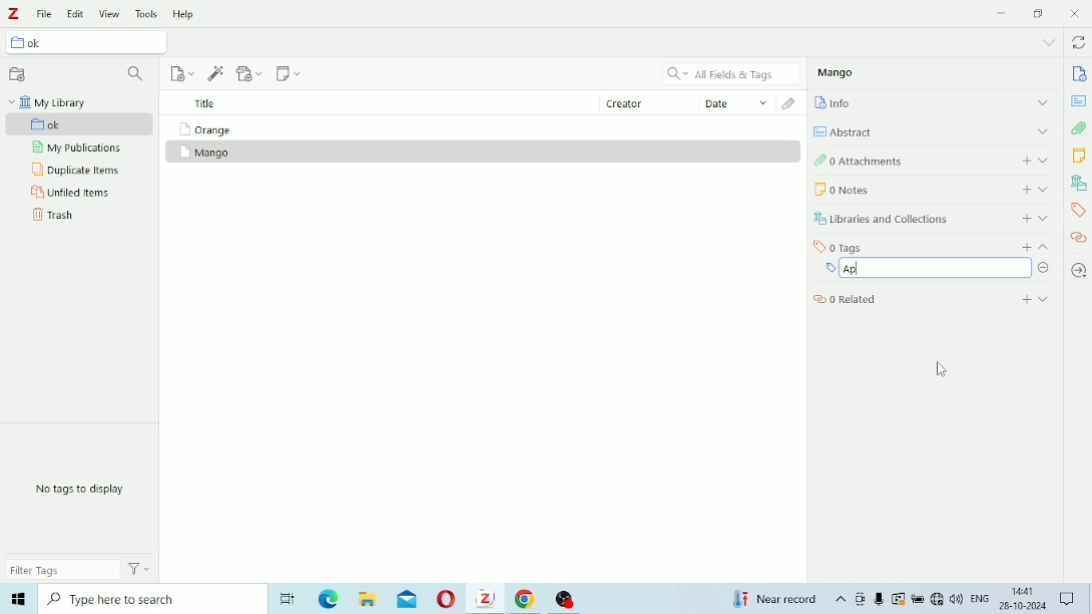 Image resolution: width=1092 pixels, height=614 pixels. Describe the element at coordinates (289, 74) in the screenshot. I see `New Note` at that location.